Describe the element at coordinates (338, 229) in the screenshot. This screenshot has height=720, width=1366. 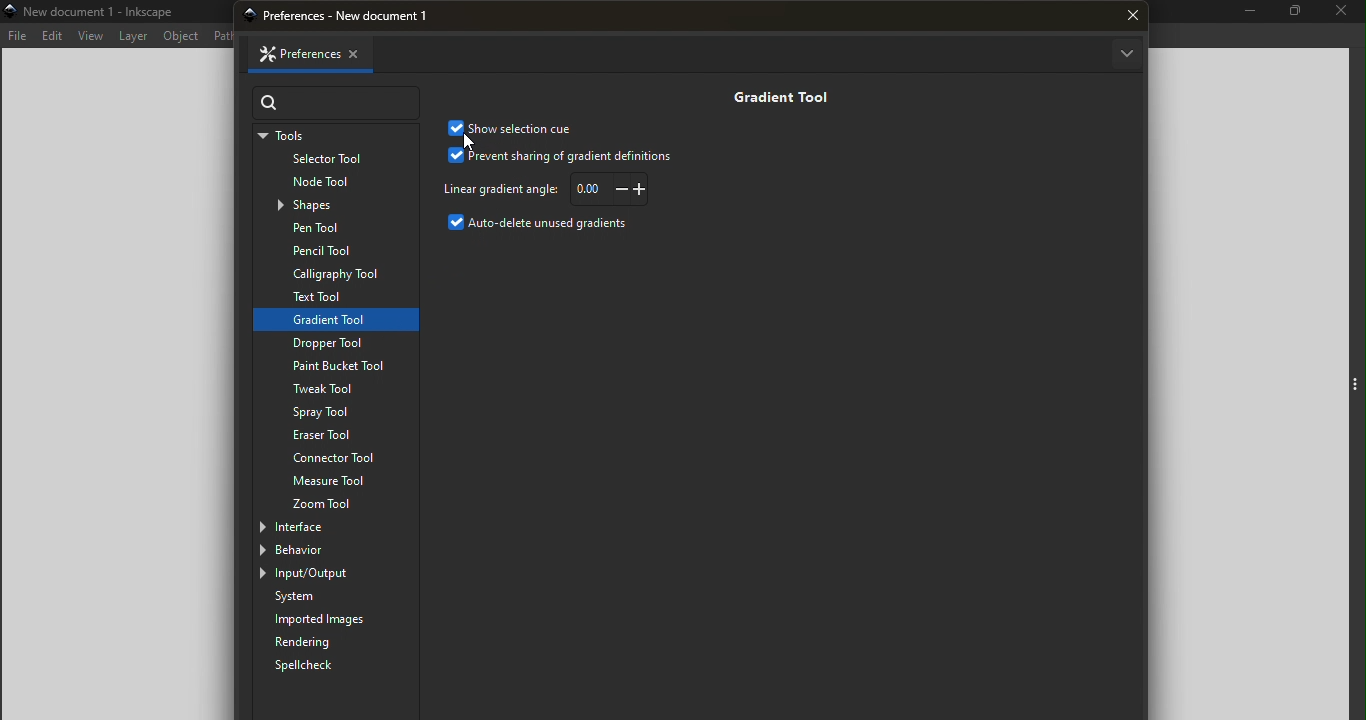
I see `Pen tool` at that location.